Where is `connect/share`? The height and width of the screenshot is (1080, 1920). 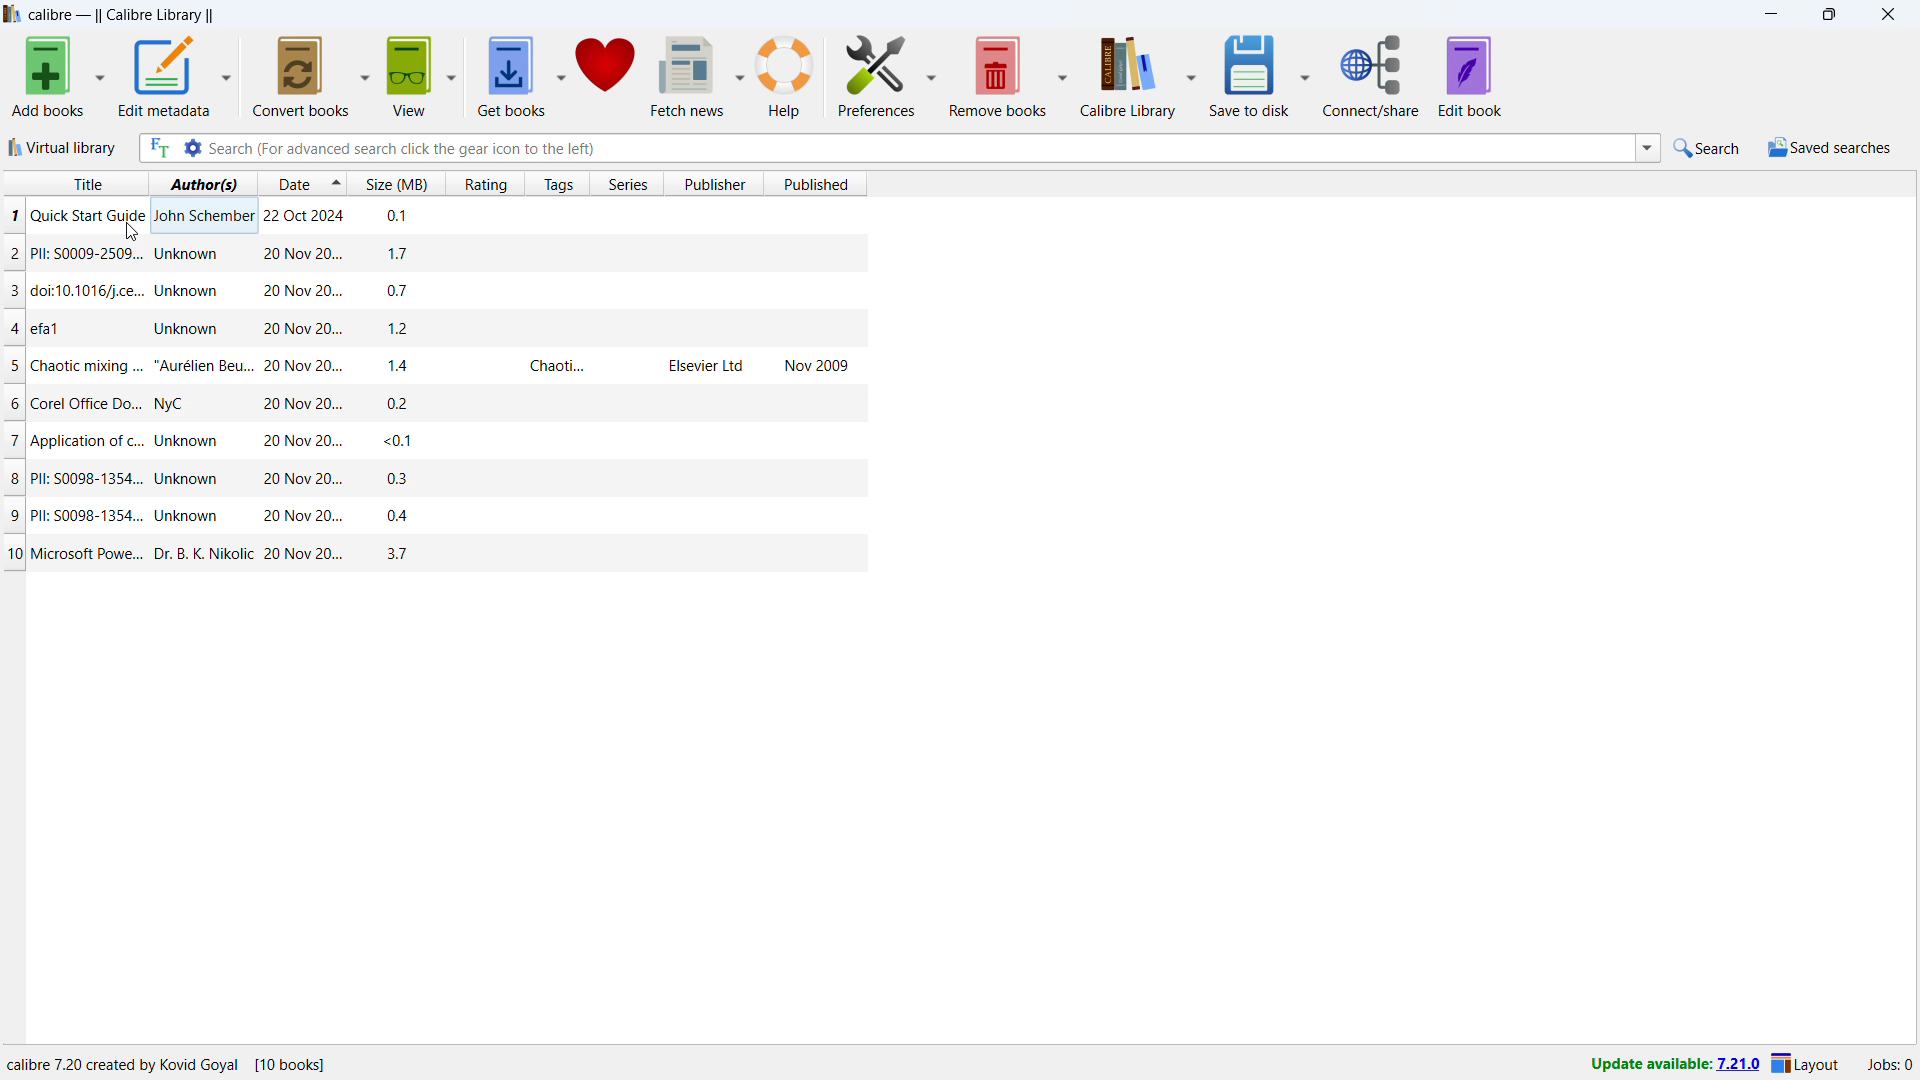
connect/share is located at coordinates (1374, 76).